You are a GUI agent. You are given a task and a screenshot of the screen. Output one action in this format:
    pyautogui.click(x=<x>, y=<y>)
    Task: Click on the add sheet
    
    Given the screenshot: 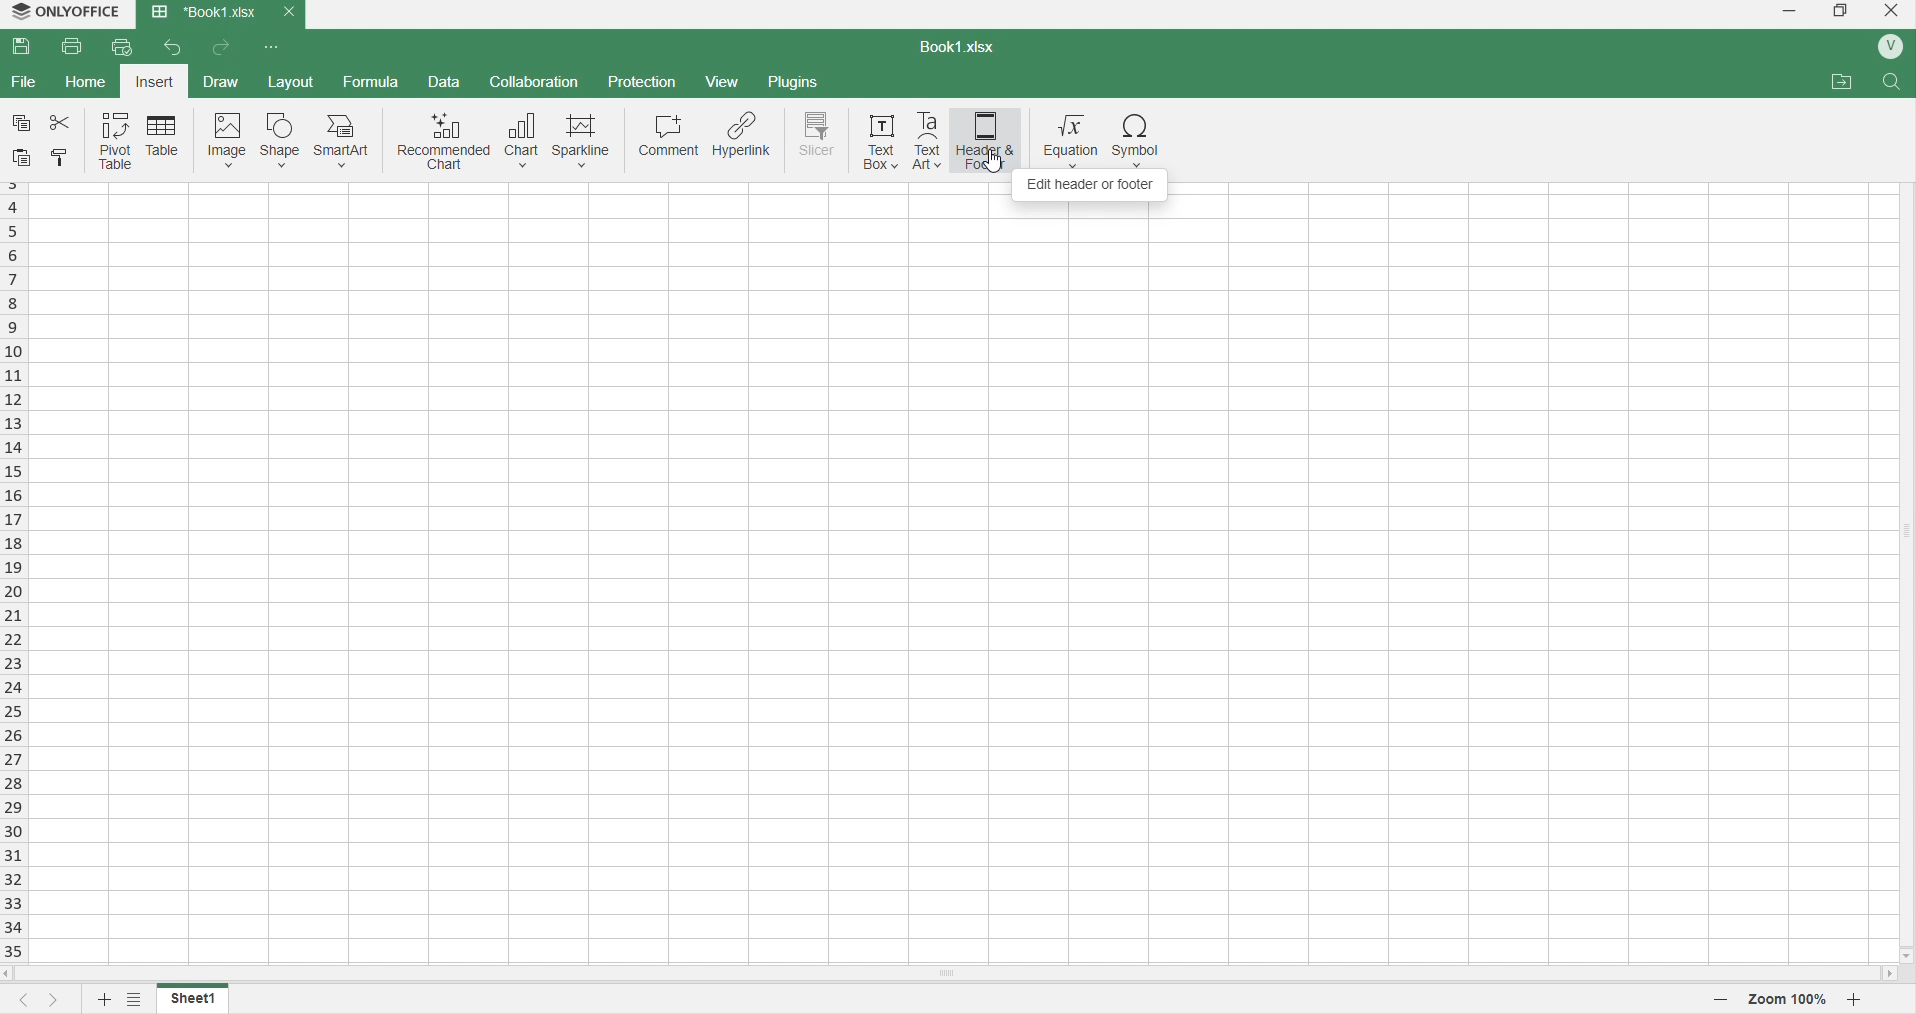 What is the action you would take?
    pyautogui.click(x=102, y=1001)
    